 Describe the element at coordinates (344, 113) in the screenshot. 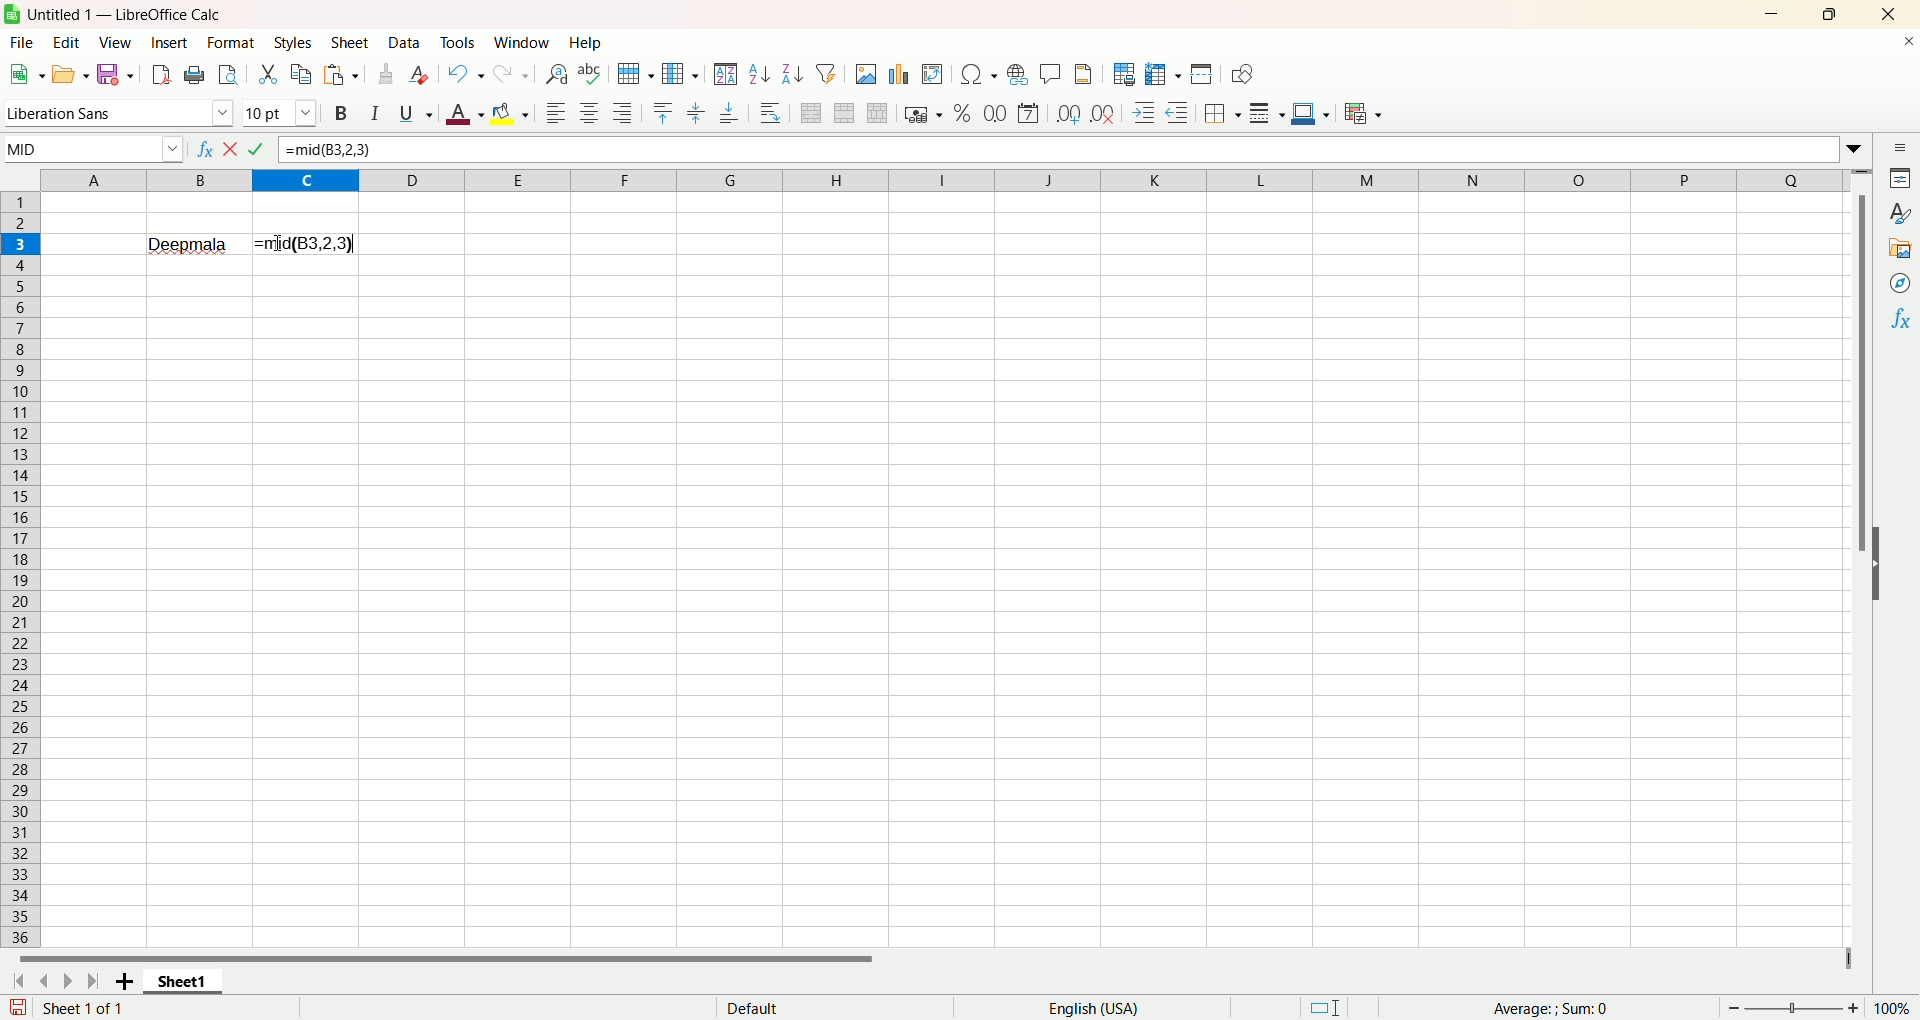

I see `Bold` at that location.